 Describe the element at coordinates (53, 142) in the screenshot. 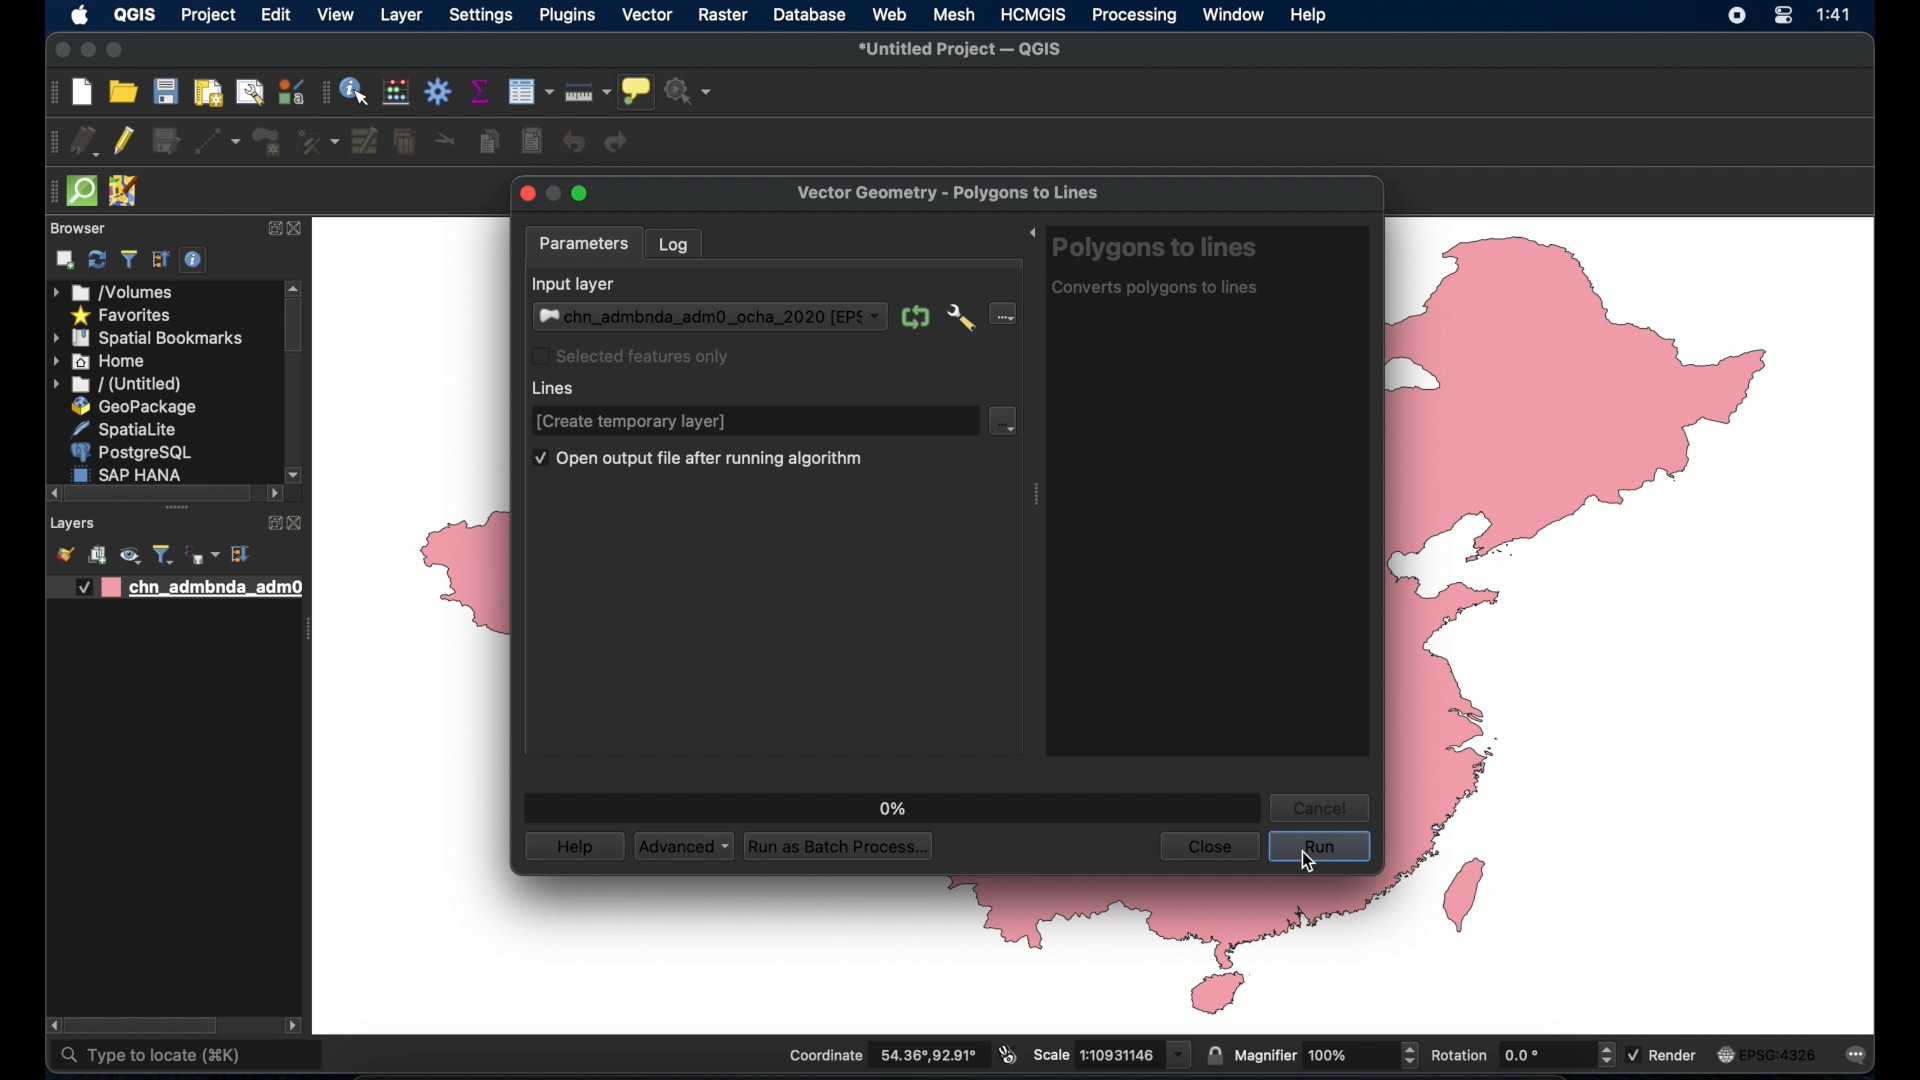

I see `digitizing toolbar` at that location.